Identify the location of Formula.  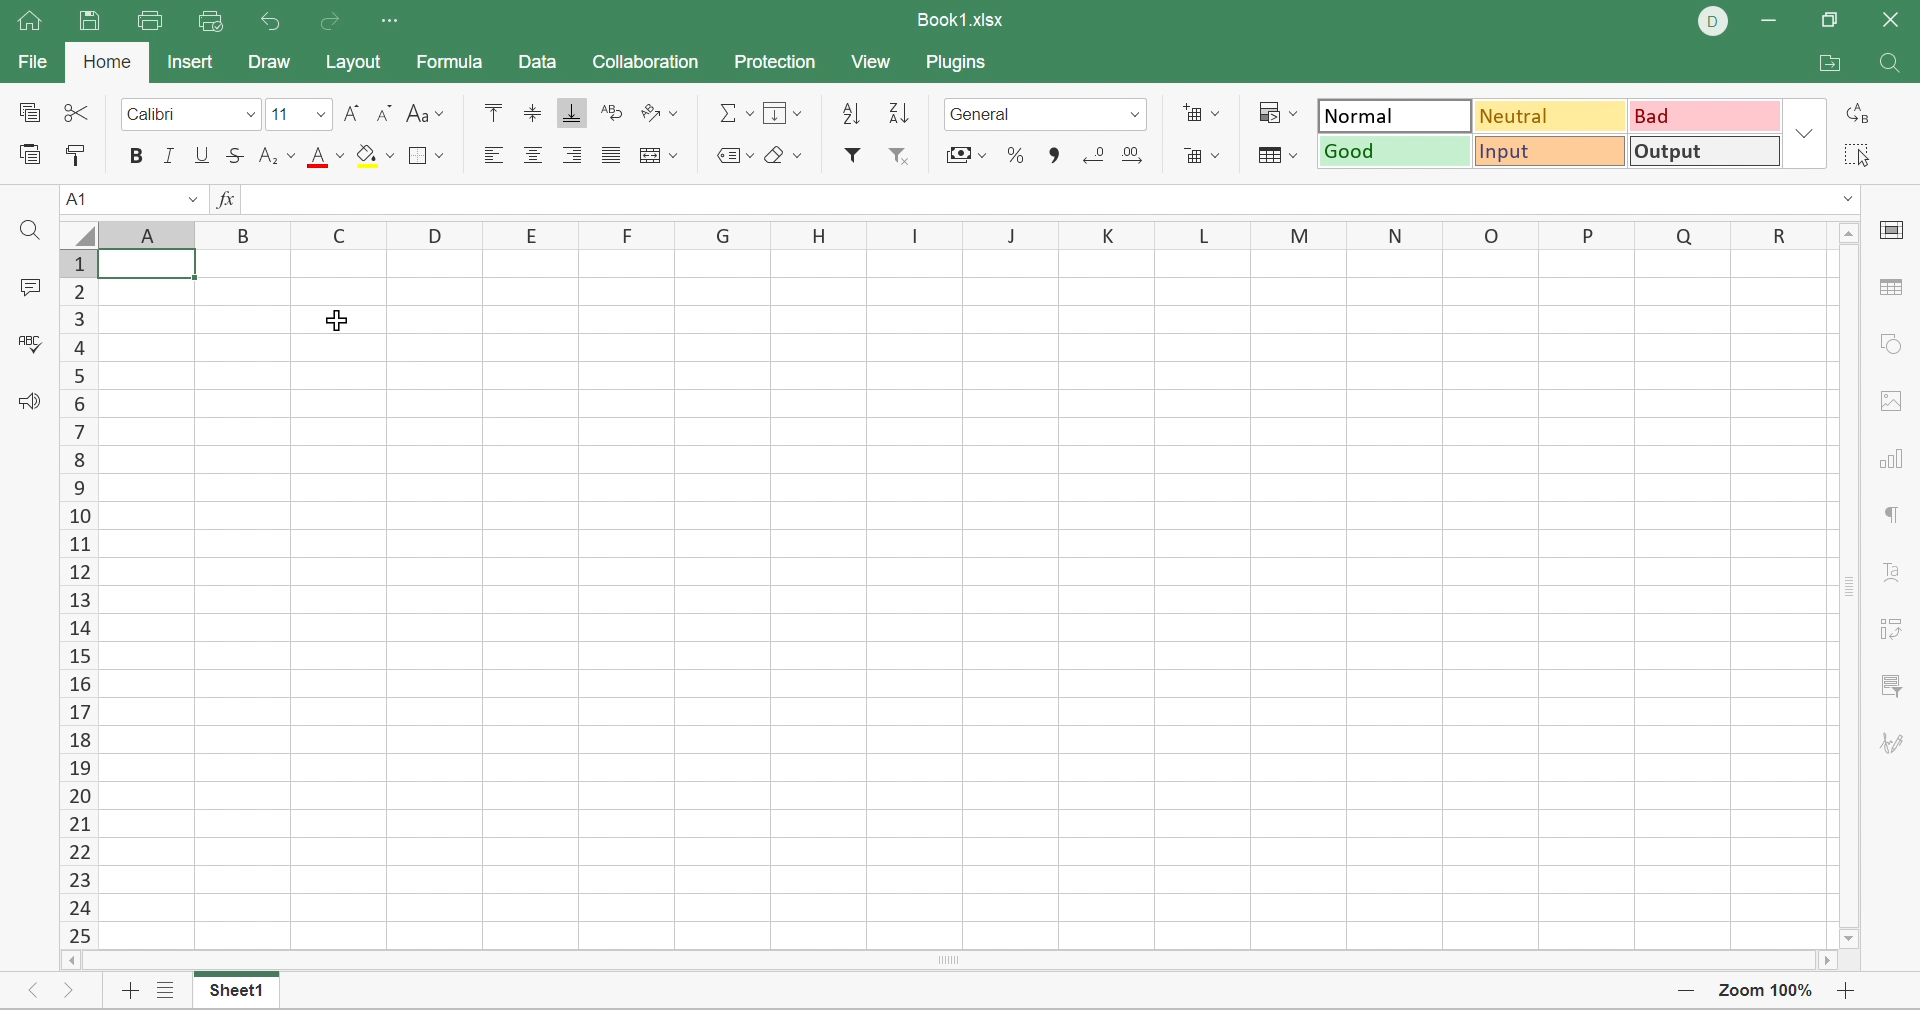
(458, 65).